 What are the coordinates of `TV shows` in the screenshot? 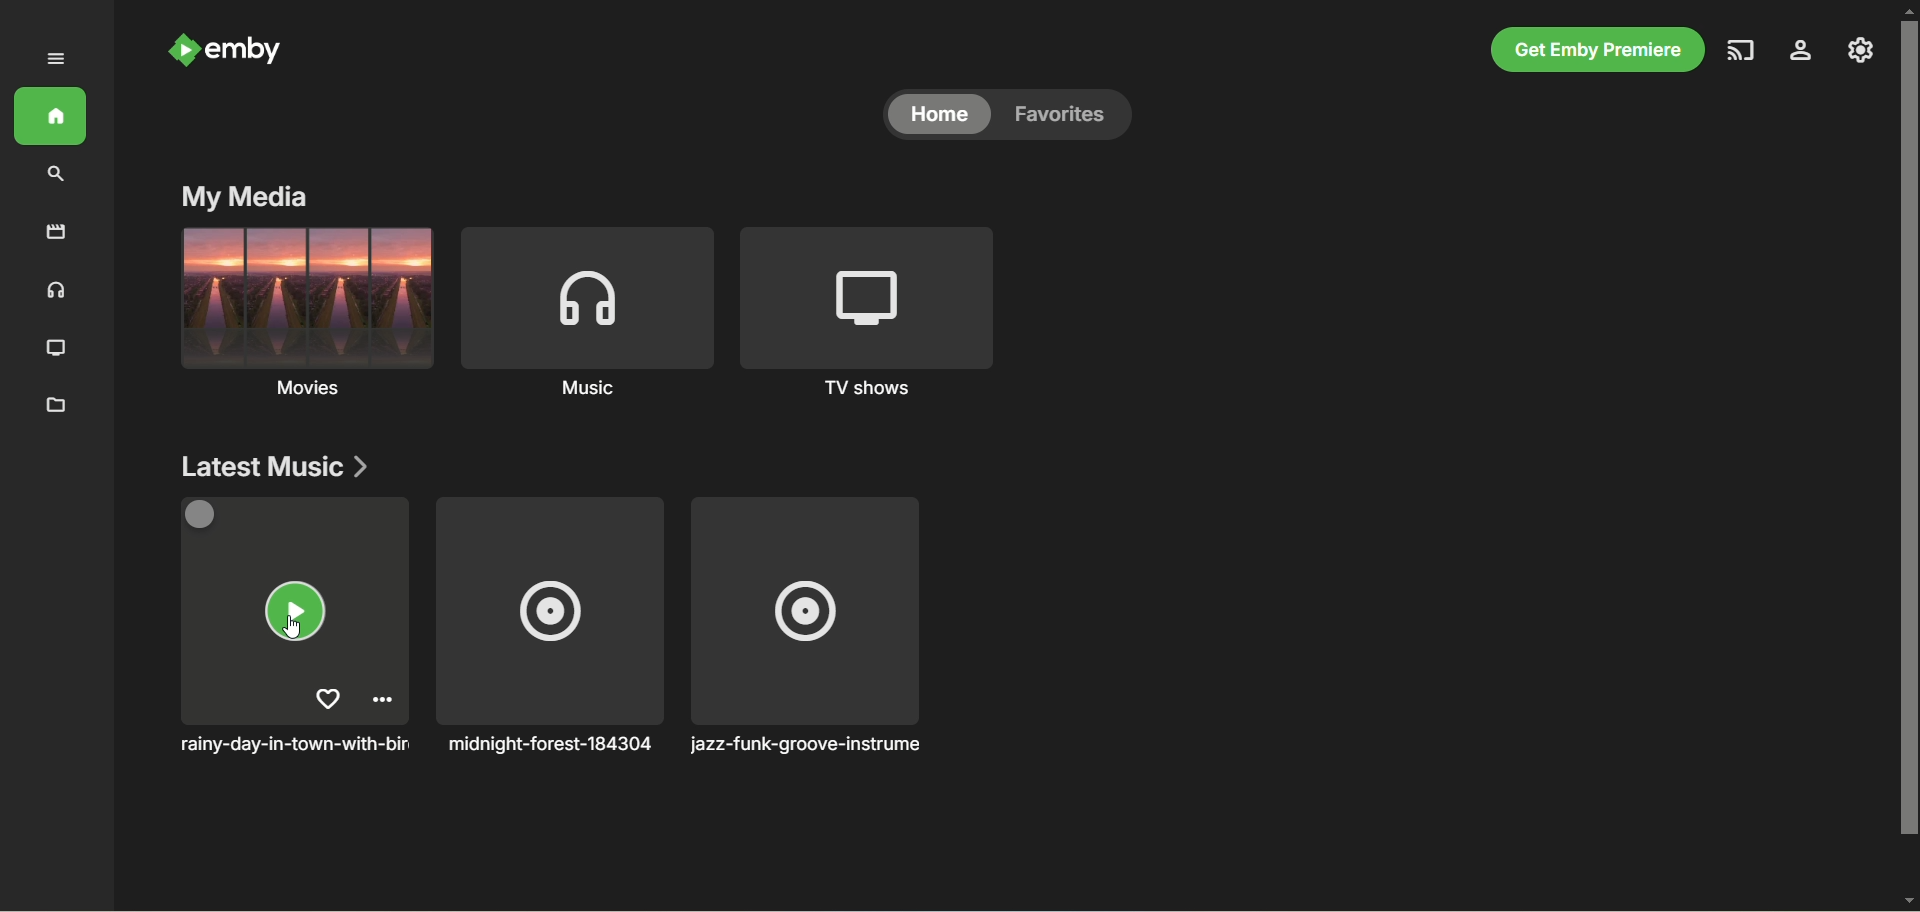 It's located at (61, 350).